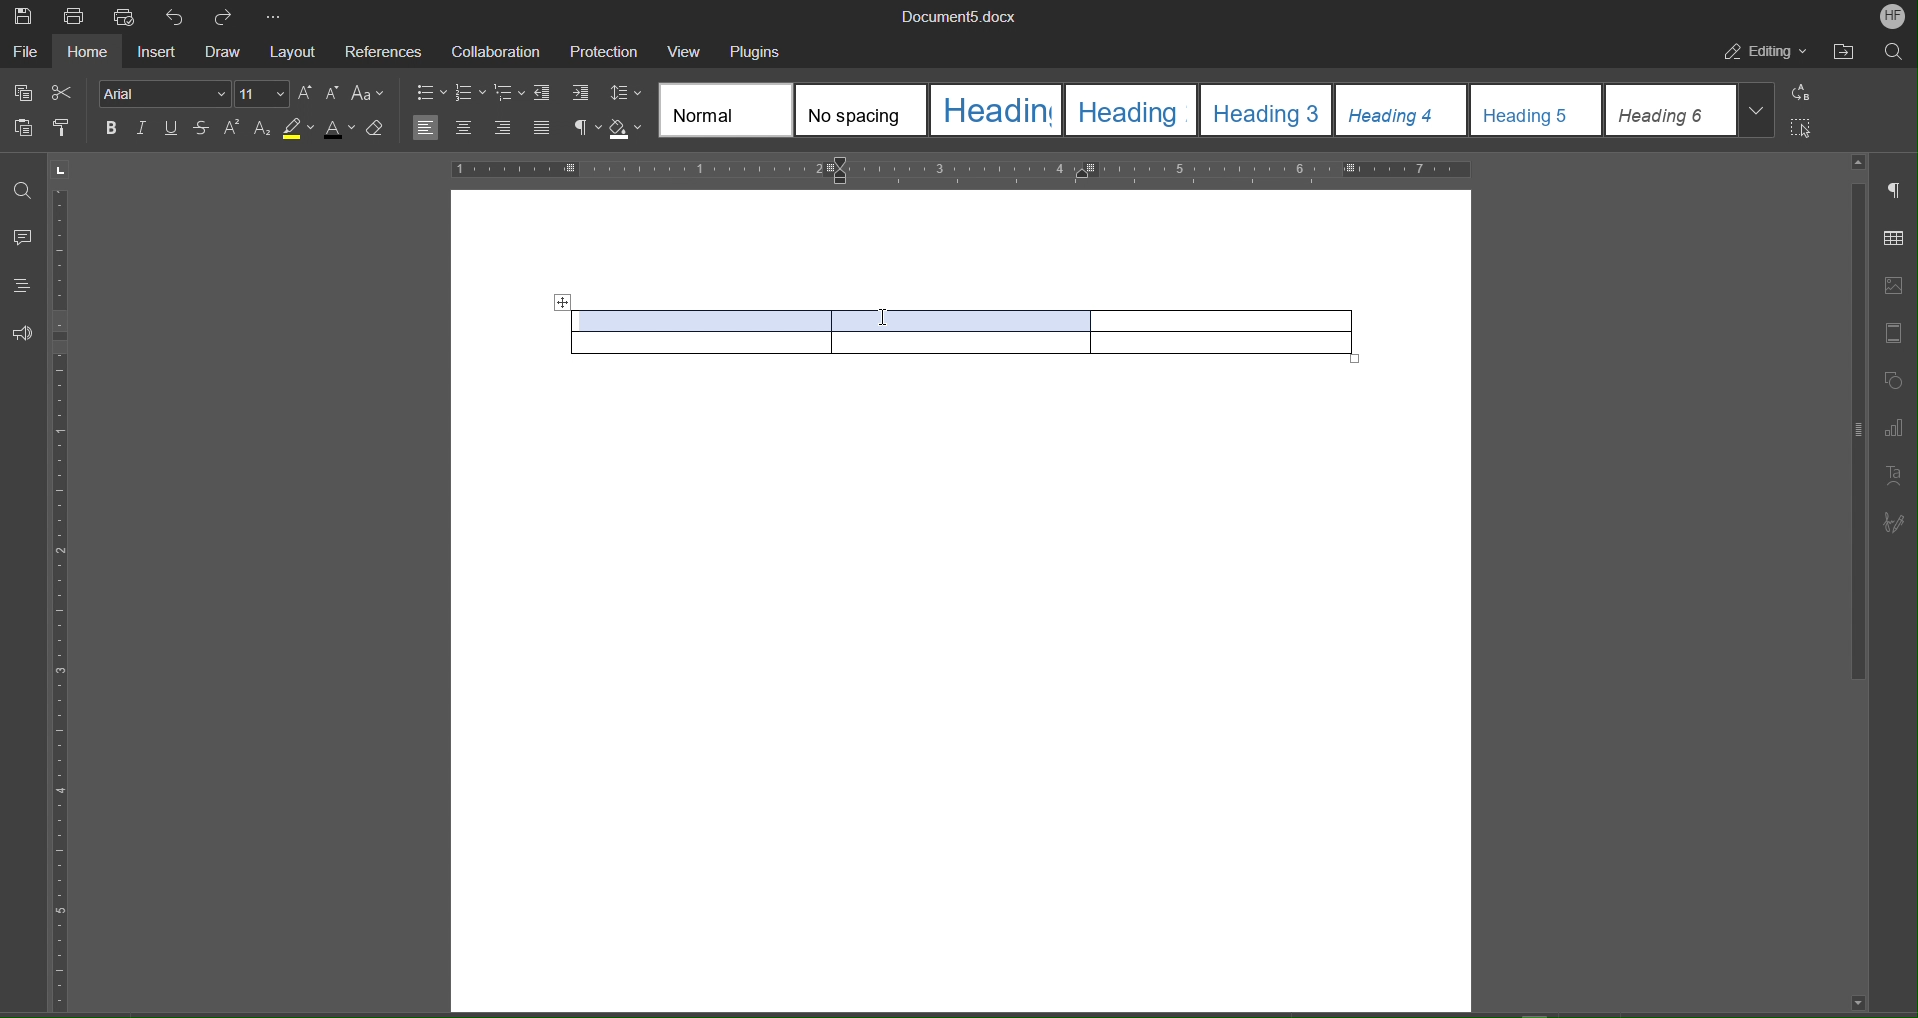 The width and height of the screenshot is (1918, 1018). What do you see at coordinates (23, 334) in the screenshot?
I see `Feedback and Support` at bounding box center [23, 334].